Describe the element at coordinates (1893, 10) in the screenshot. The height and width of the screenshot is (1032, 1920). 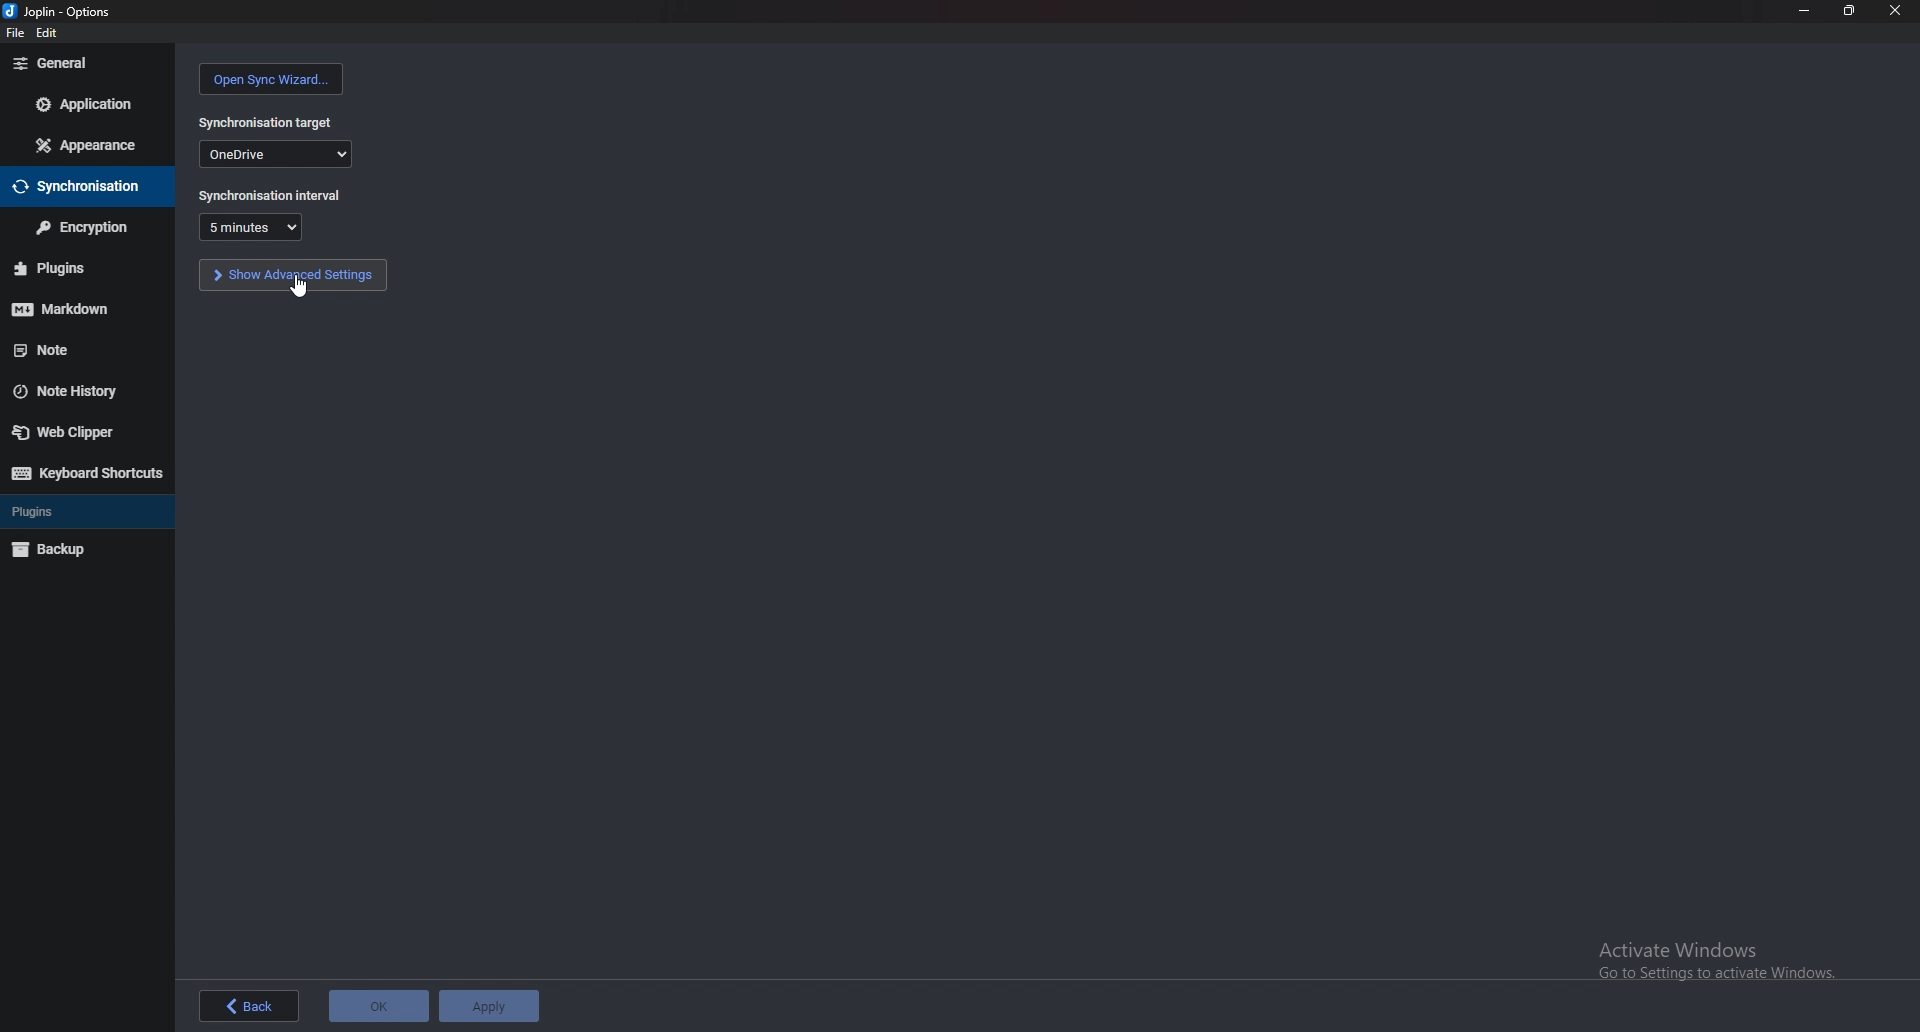
I see `close` at that location.